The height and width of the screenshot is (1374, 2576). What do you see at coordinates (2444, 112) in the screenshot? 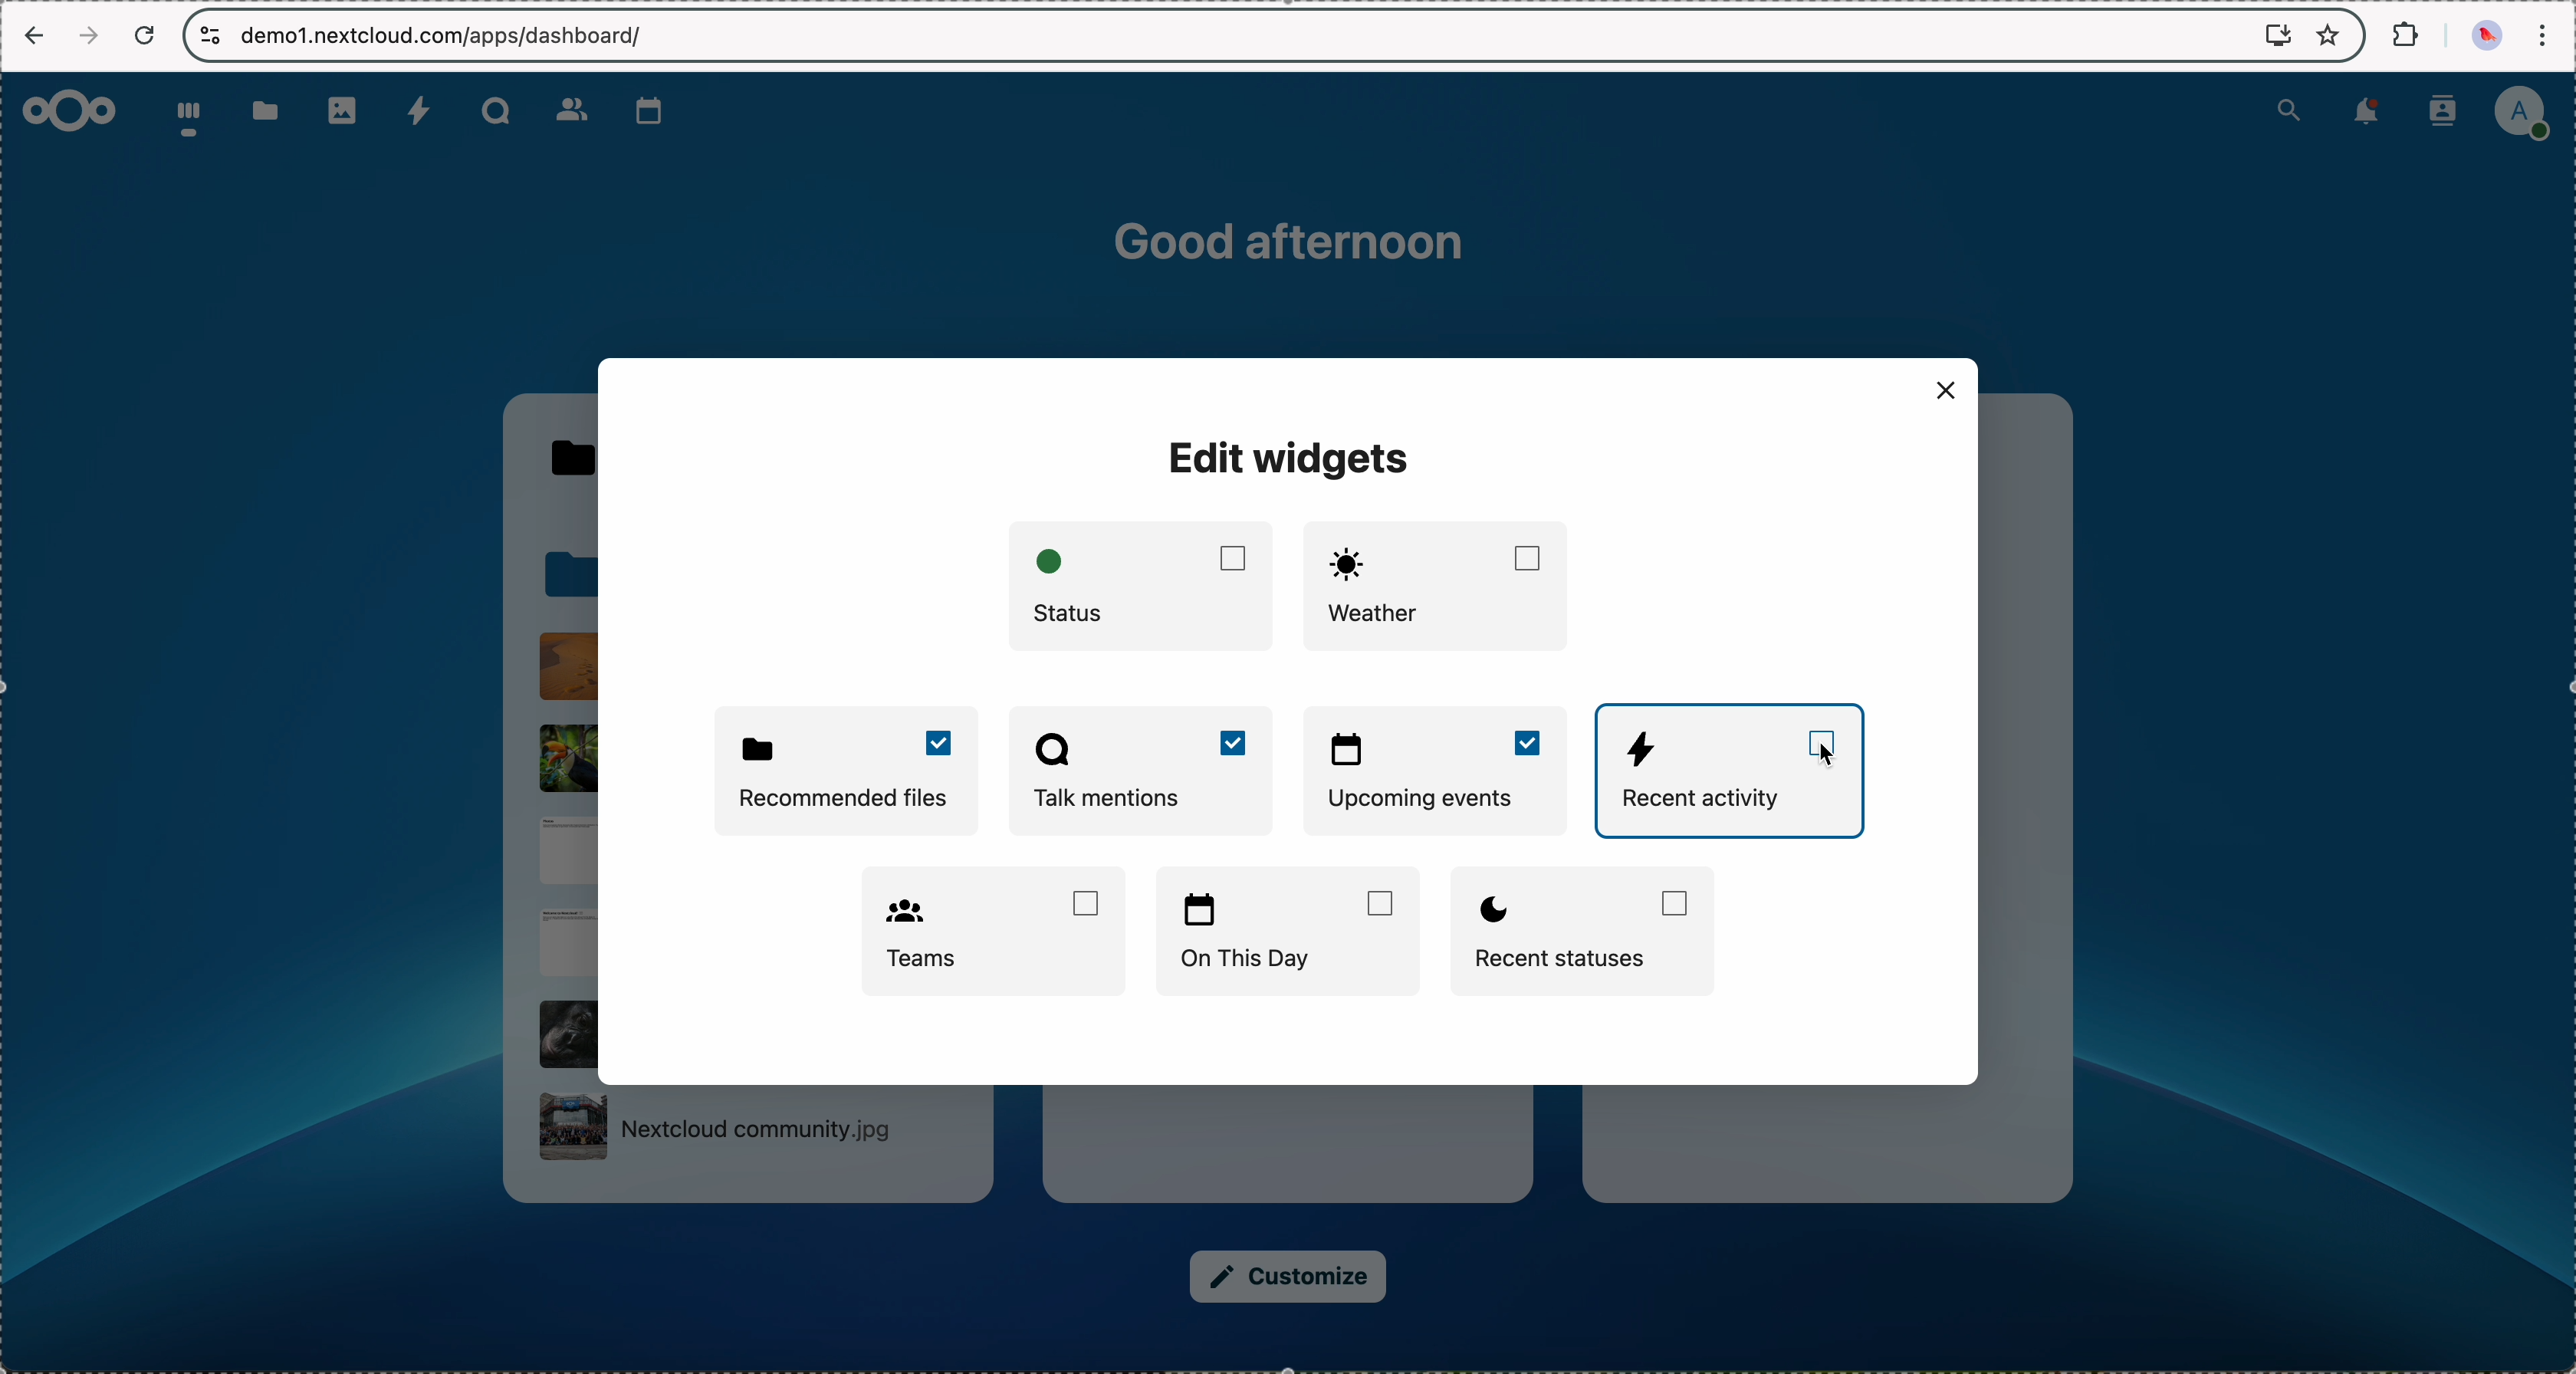
I see `contacts` at bounding box center [2444, 112].